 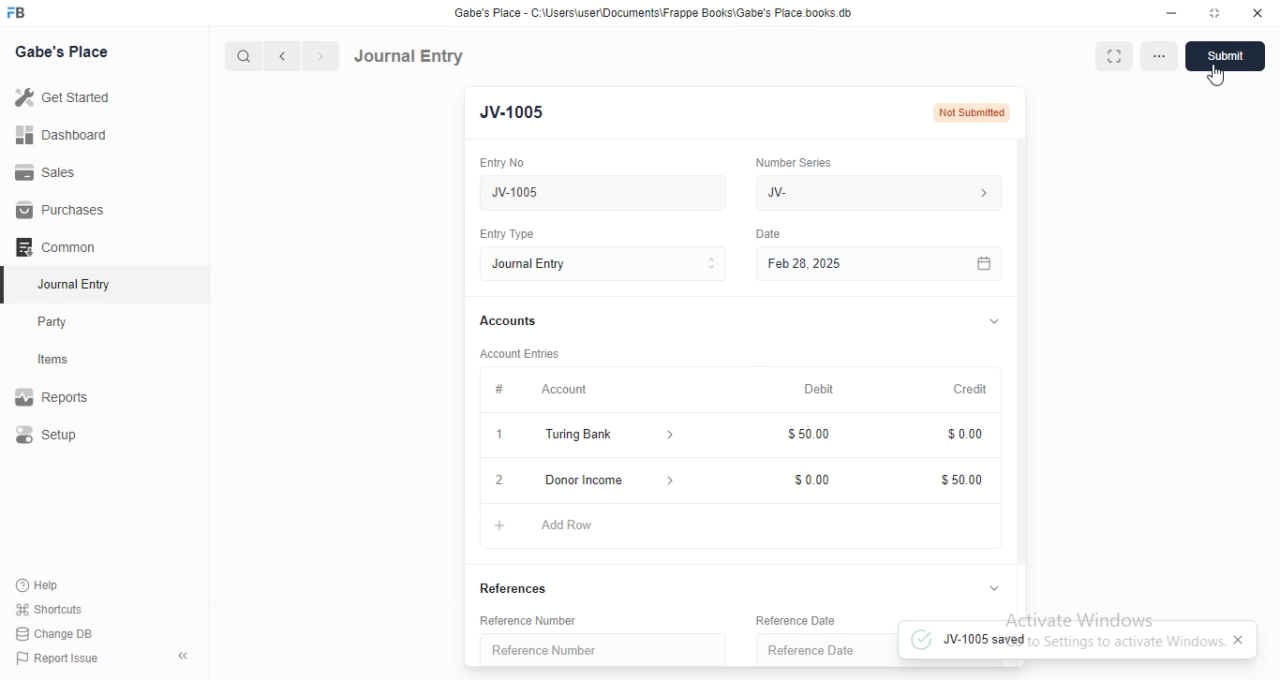 I want to click on ‘Number Series, so click(x=805, y=160).